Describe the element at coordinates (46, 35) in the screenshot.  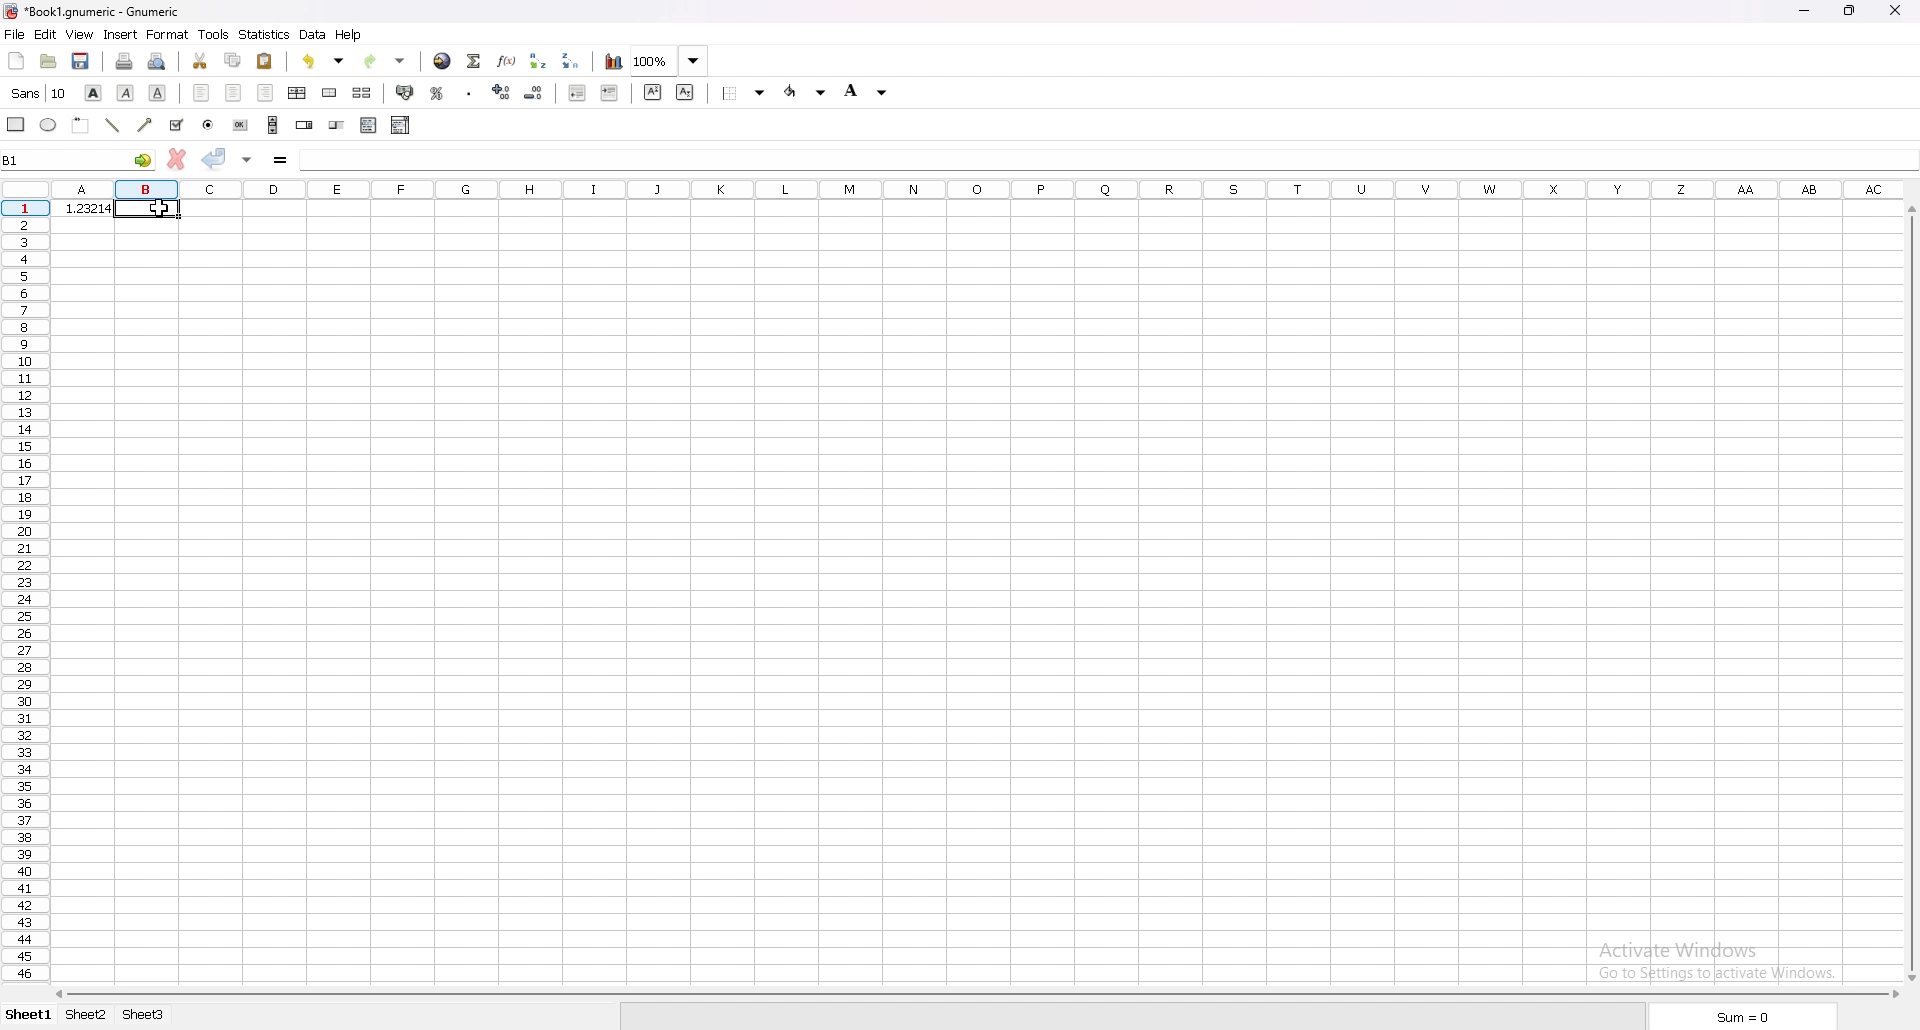
I see `edit` at that location.